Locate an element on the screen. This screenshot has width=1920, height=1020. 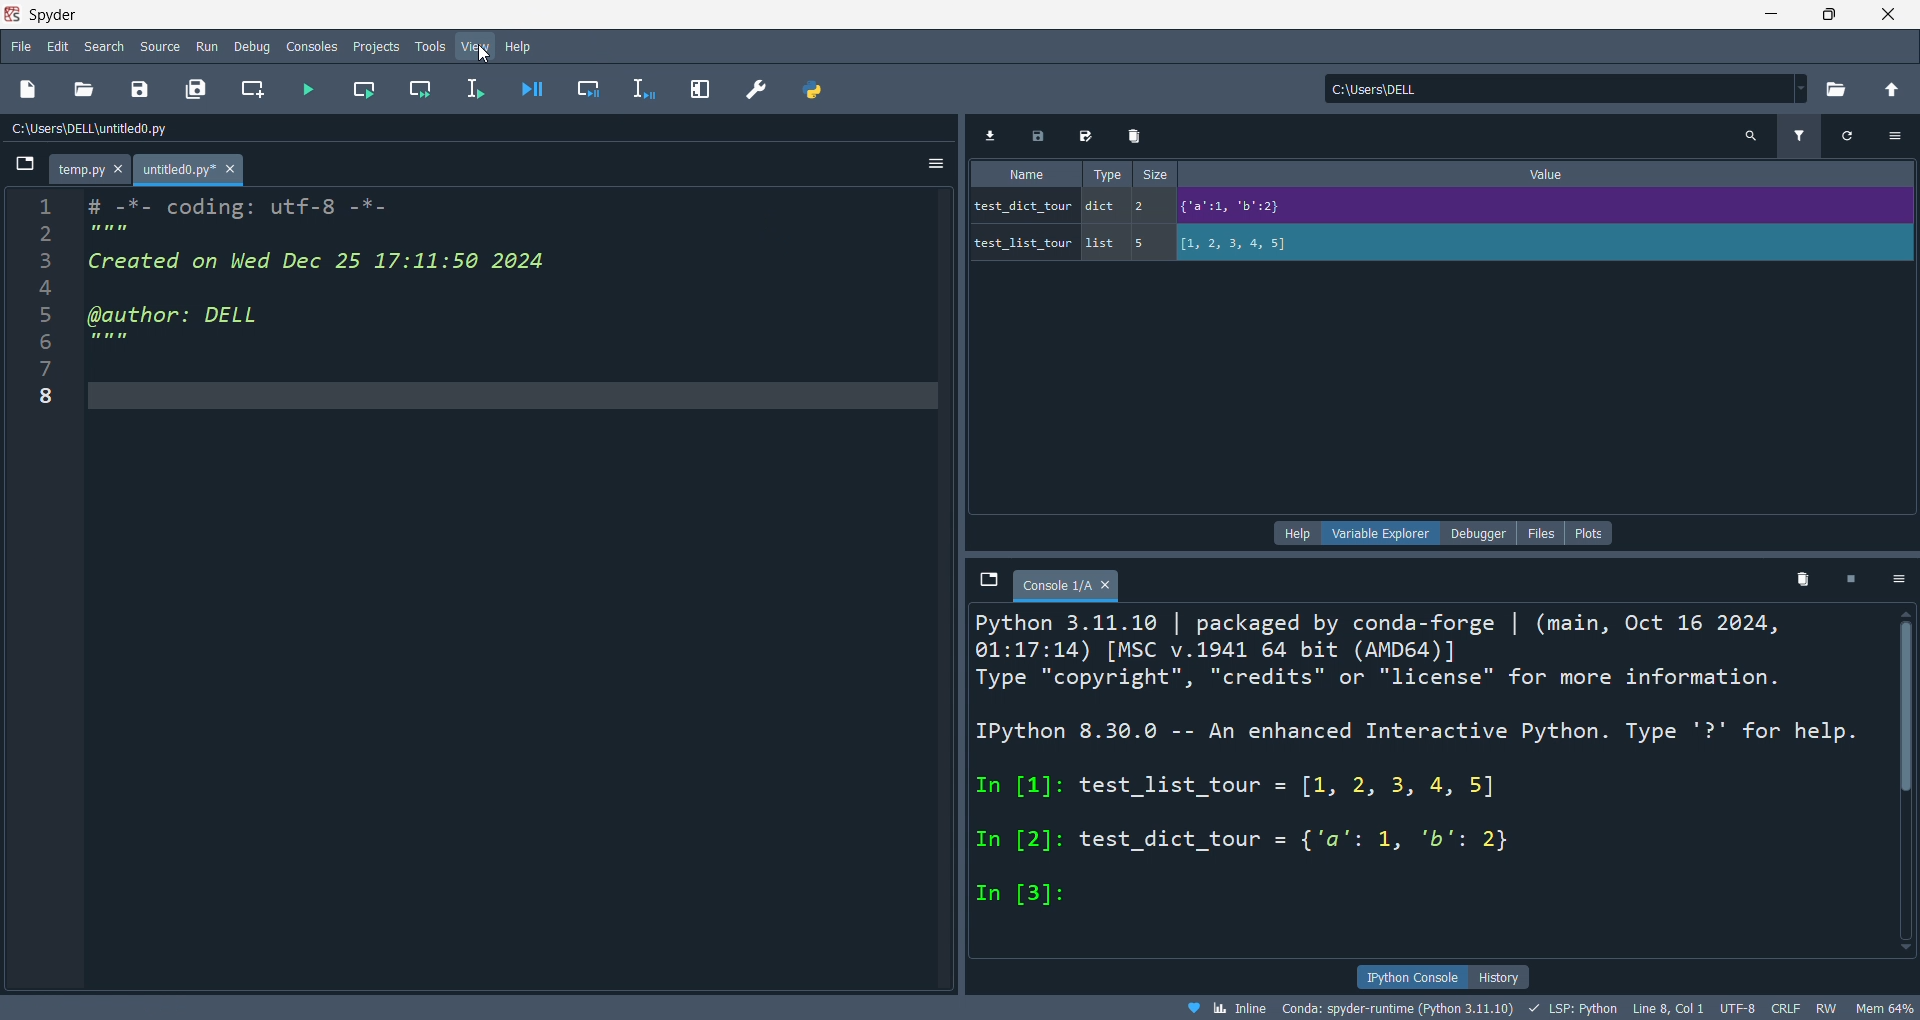
variable explorer is located at coordinates (1386, 532).